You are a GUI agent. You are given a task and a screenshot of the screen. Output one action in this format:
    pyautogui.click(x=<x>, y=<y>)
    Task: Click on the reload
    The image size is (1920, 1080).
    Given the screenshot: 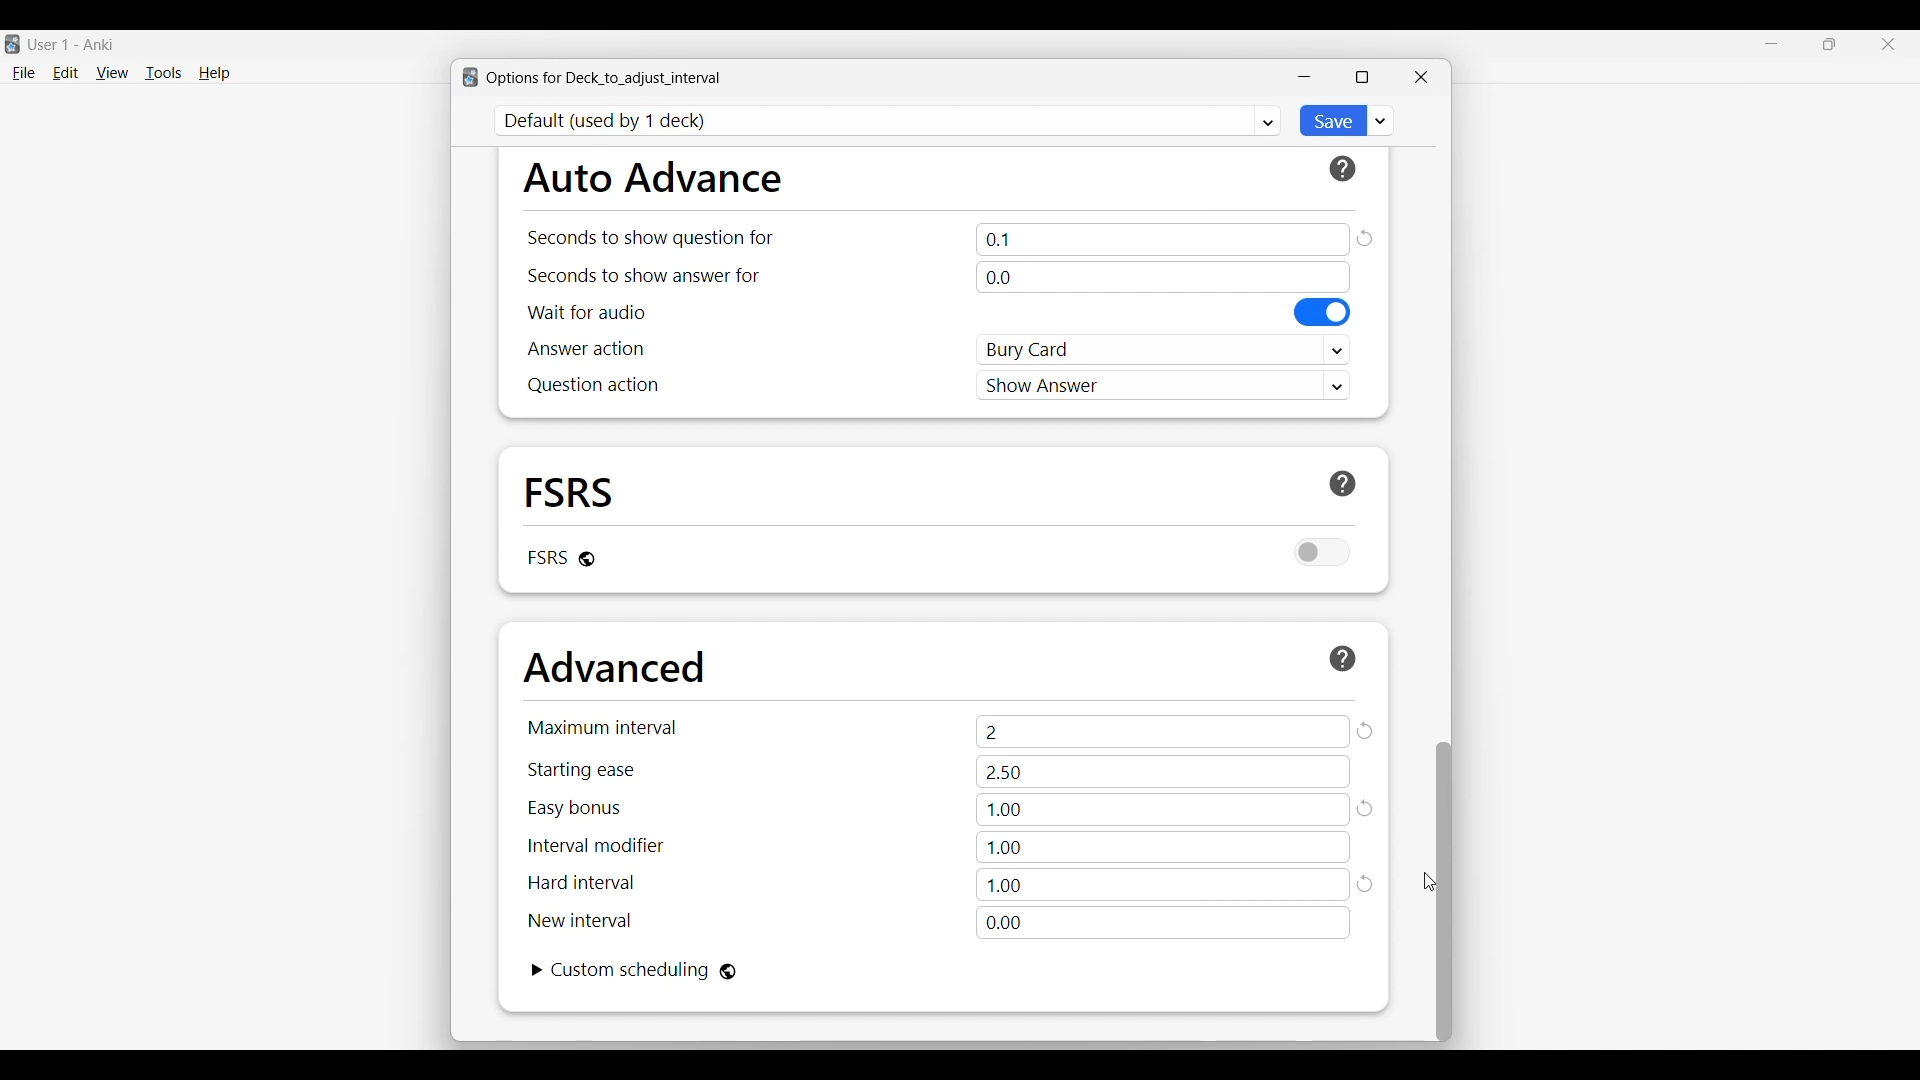 What is the action you would take?
    pyautogui.click(x=1367, y=808)
    